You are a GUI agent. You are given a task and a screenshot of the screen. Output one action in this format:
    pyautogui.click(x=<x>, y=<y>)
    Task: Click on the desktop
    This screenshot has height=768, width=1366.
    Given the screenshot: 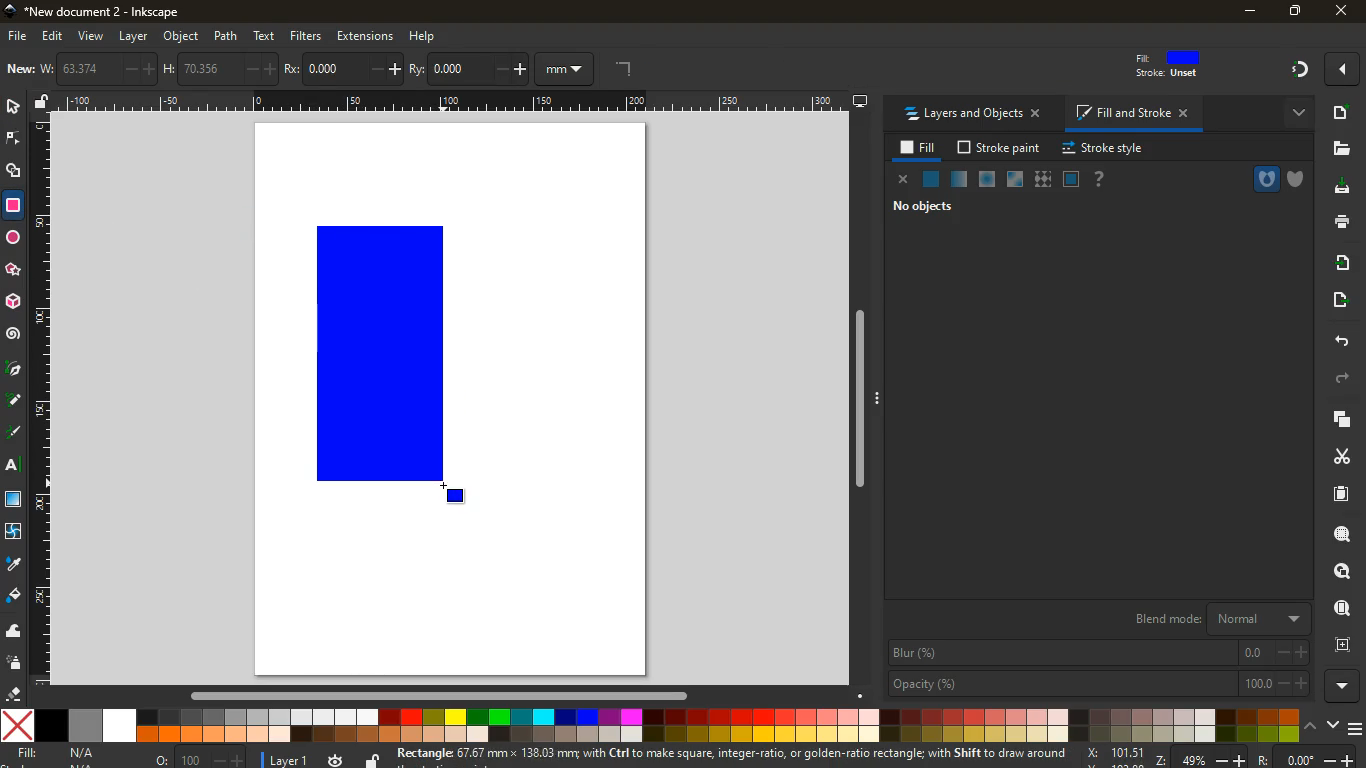 What is the action you would take?
    pyautogui.click(x=1335, y=189)
    